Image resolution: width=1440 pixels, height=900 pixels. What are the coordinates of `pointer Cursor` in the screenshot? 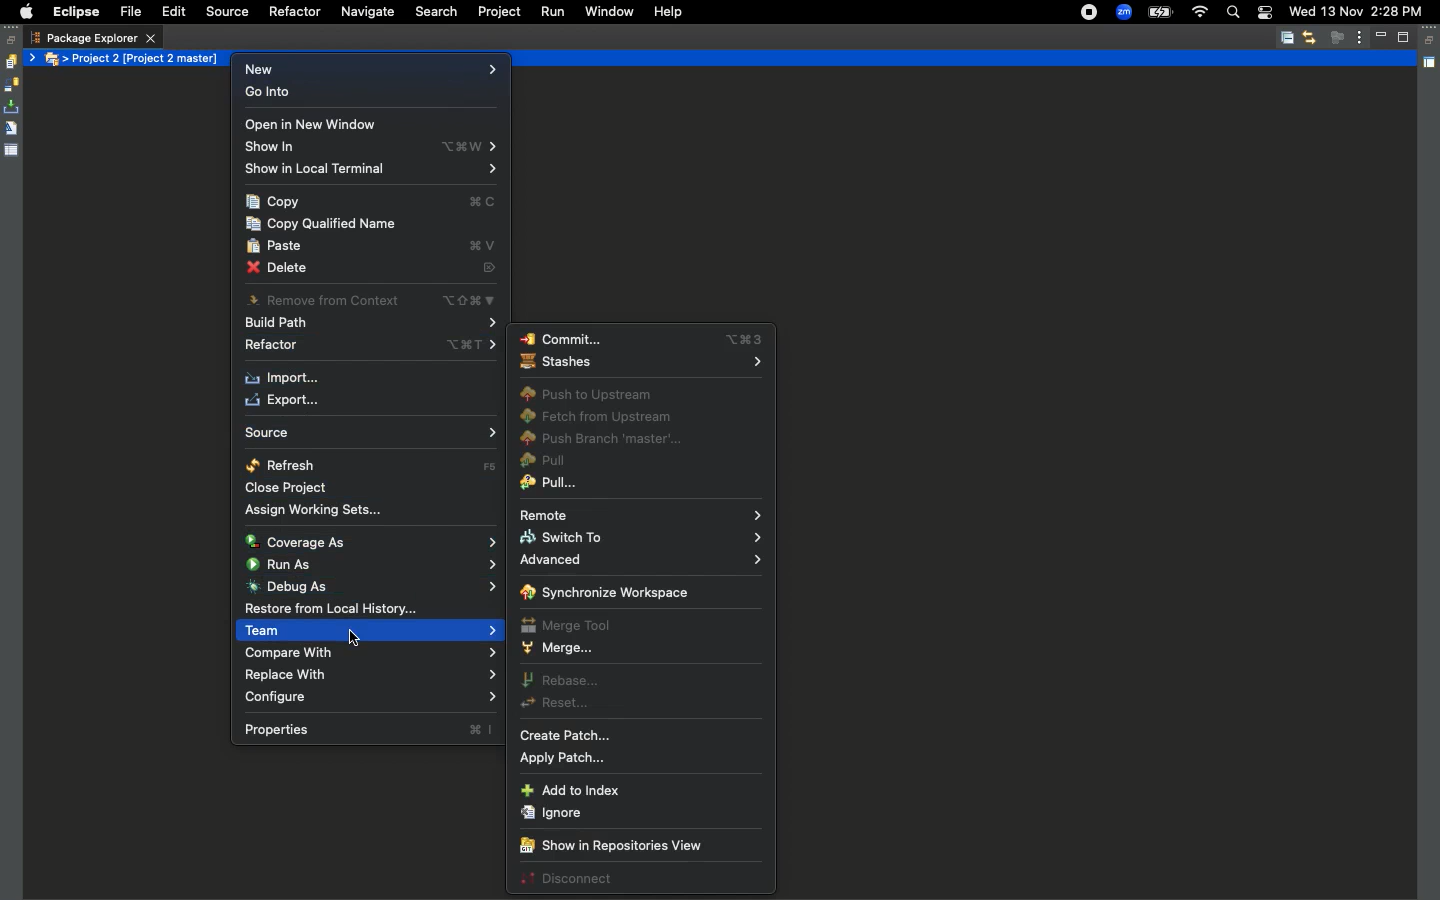 It's located at (353, 638).